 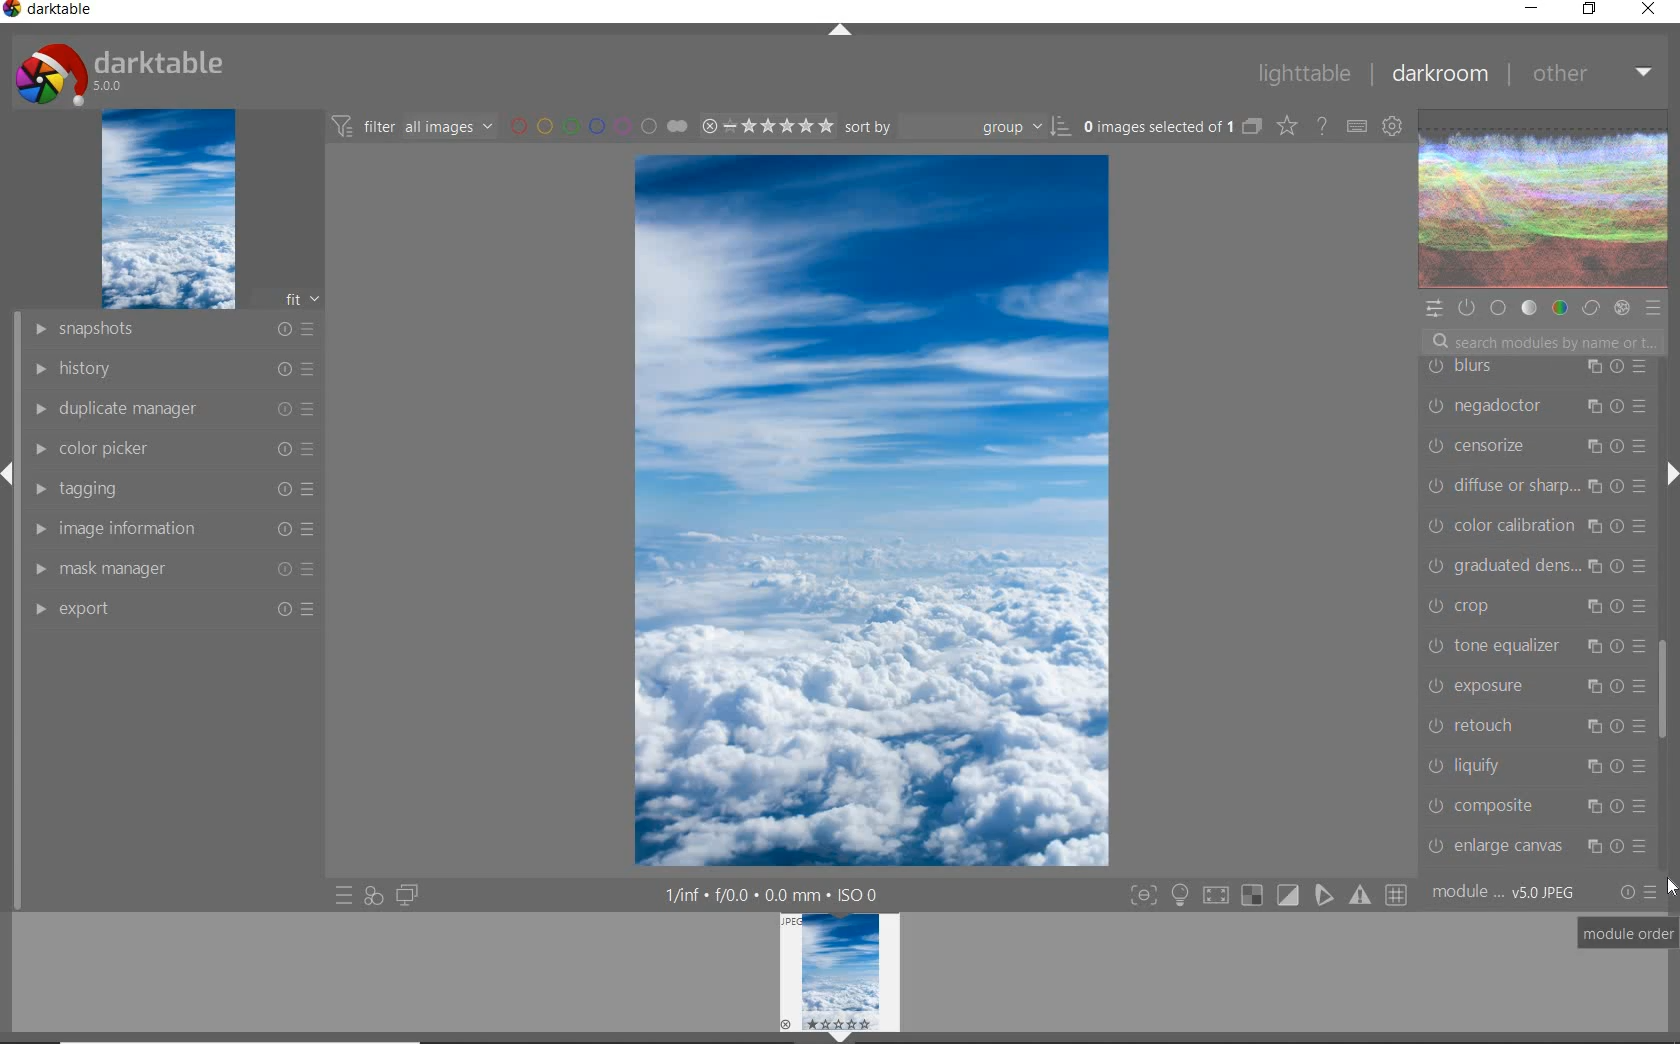 What do you see at coordinates (1534, 604) in the screenshot?
I see `crop` at bounding box center [1534, 604].